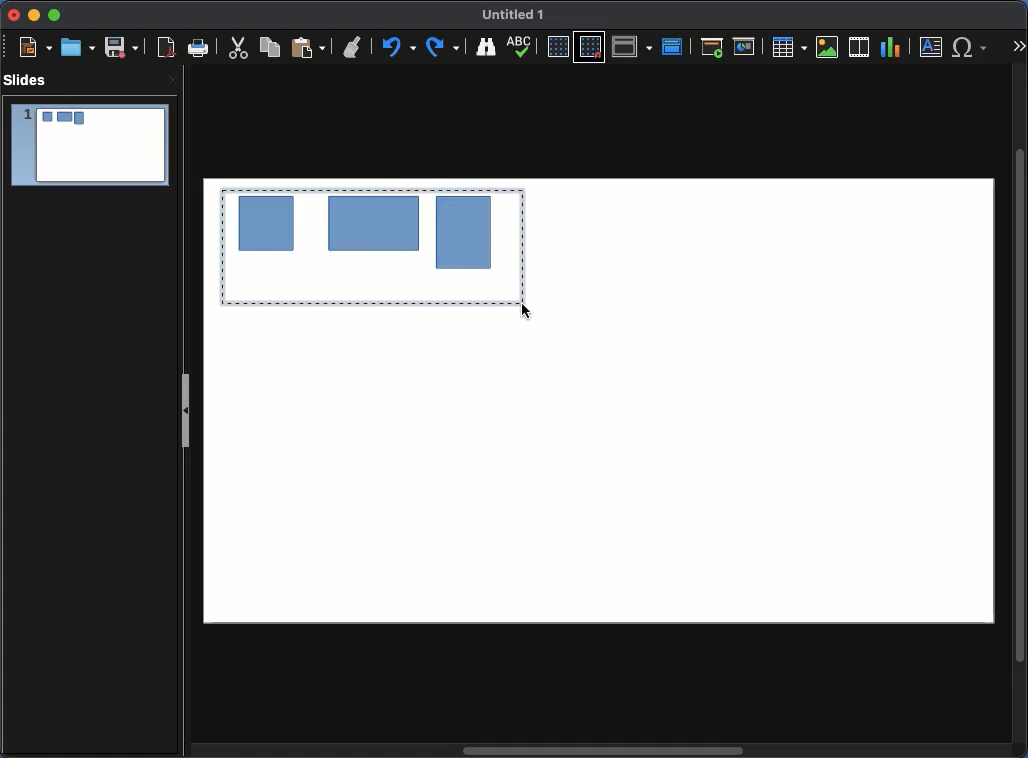  Describe the element at coordinates (308, 48) in the screenshot. I see `Paste` at that location.